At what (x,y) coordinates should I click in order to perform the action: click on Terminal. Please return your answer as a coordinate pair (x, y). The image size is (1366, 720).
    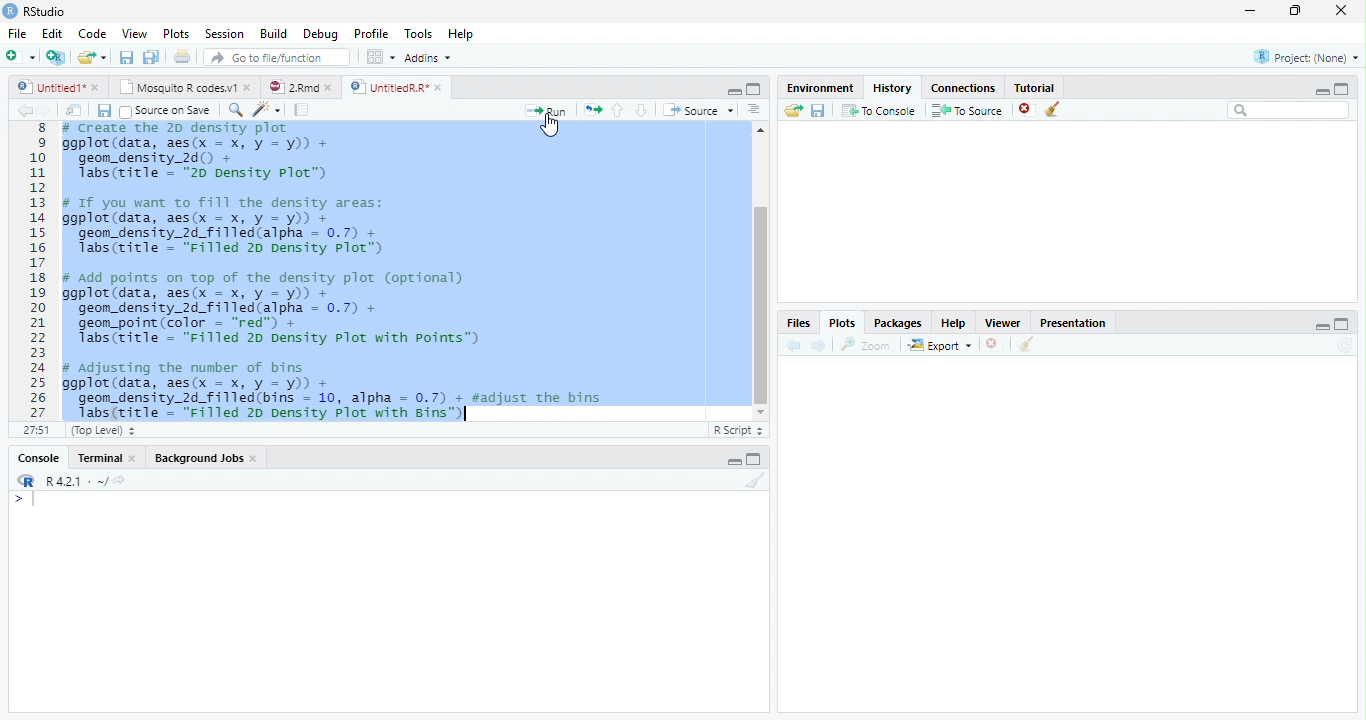
    Looking at the image, I should click on (99, 458).